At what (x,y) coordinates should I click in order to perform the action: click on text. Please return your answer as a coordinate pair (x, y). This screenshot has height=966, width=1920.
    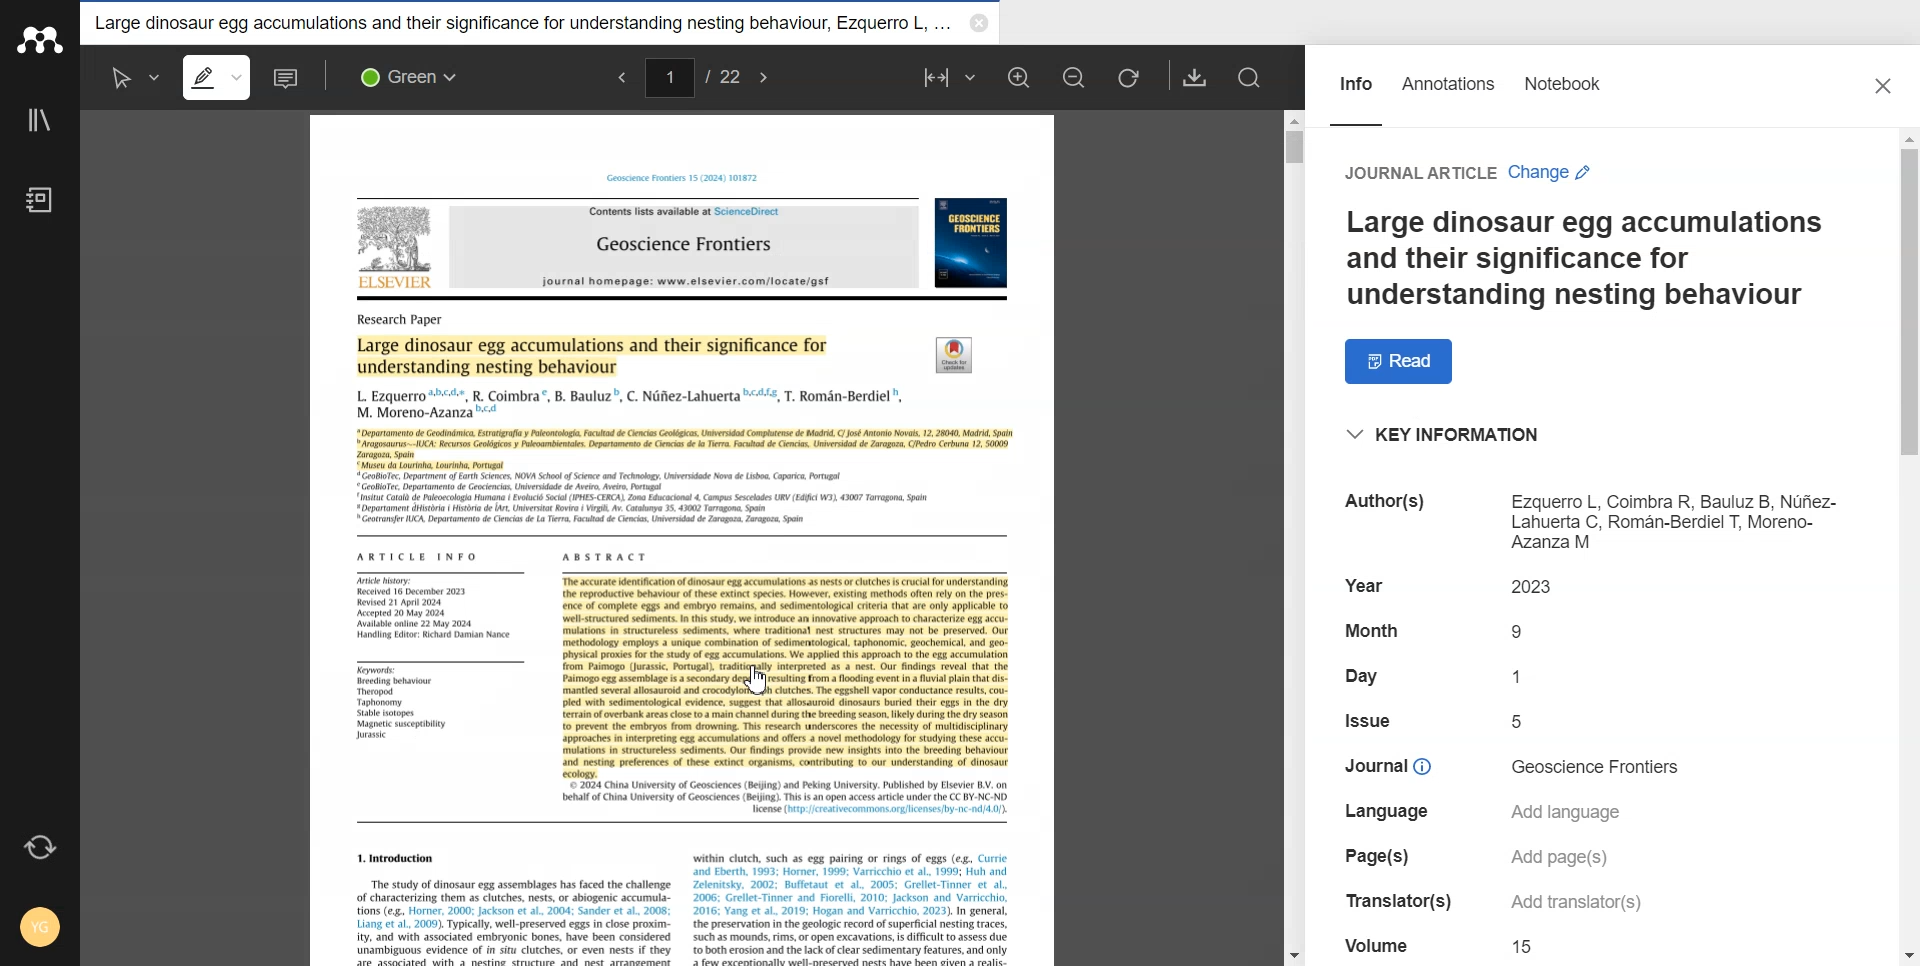
    Looking at the image, I should click on (1364, 584).